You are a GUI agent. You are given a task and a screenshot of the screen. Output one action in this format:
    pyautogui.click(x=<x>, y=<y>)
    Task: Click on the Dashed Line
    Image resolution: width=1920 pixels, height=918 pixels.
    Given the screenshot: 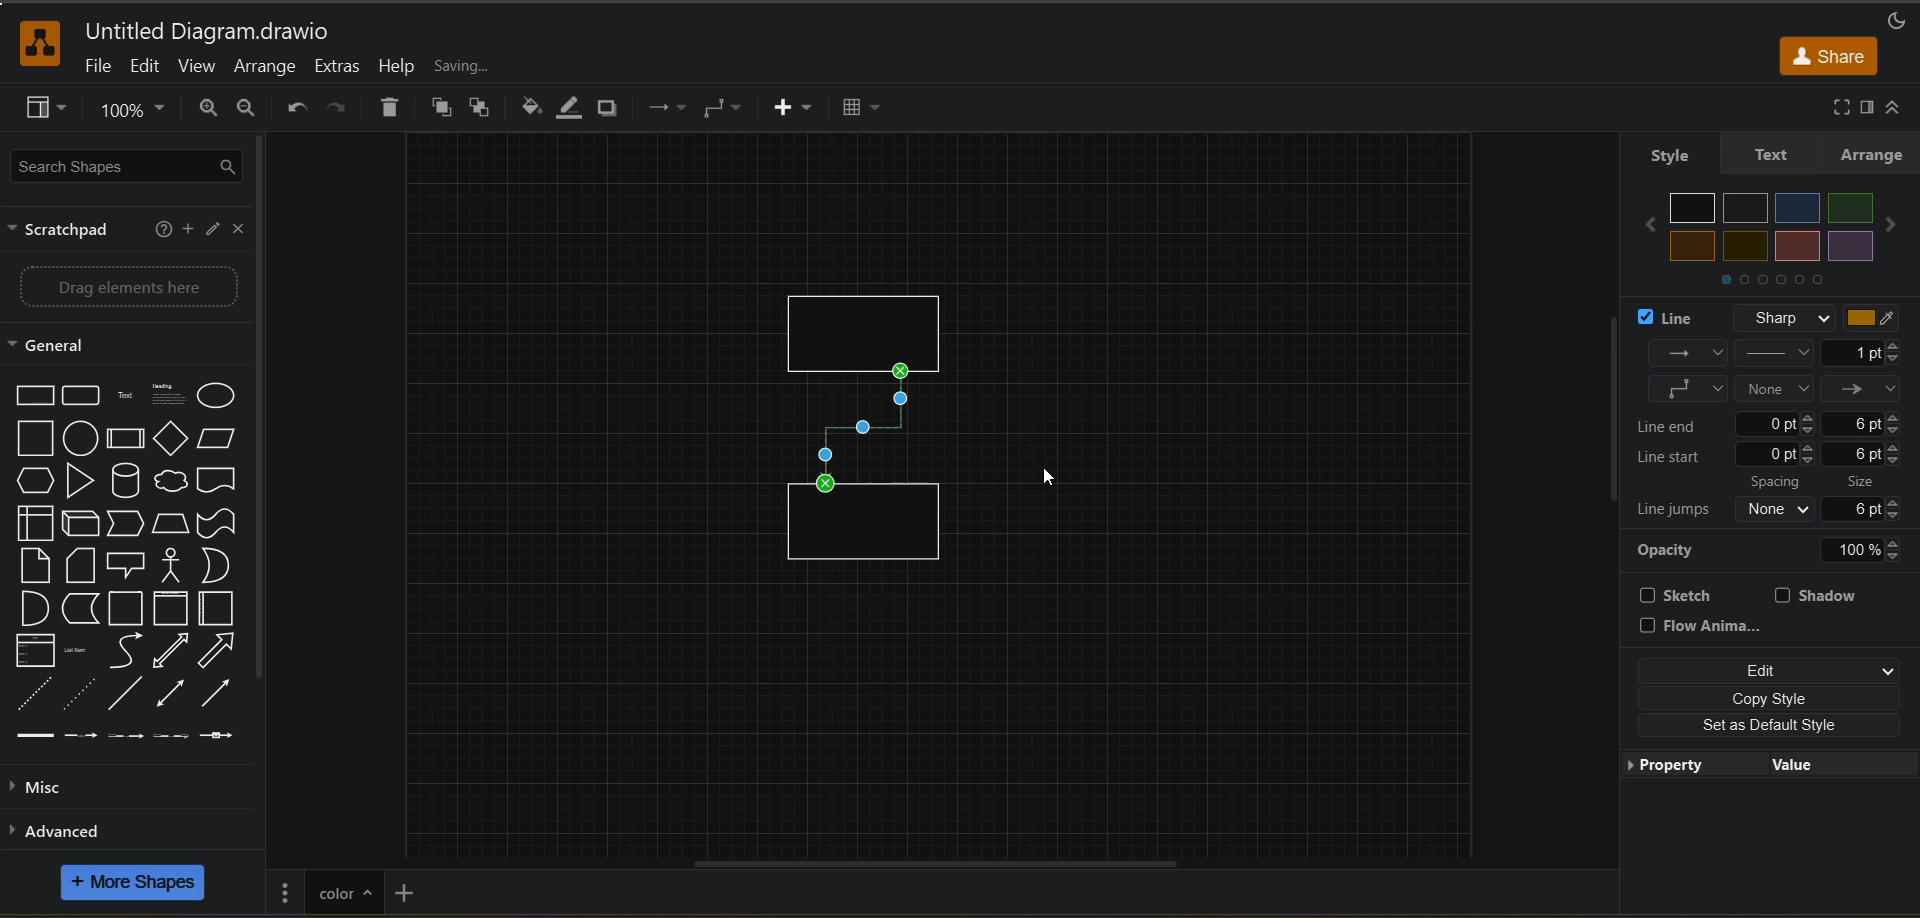 What is the action you would take?
    pyautogui.click(x=30, y=694)
    